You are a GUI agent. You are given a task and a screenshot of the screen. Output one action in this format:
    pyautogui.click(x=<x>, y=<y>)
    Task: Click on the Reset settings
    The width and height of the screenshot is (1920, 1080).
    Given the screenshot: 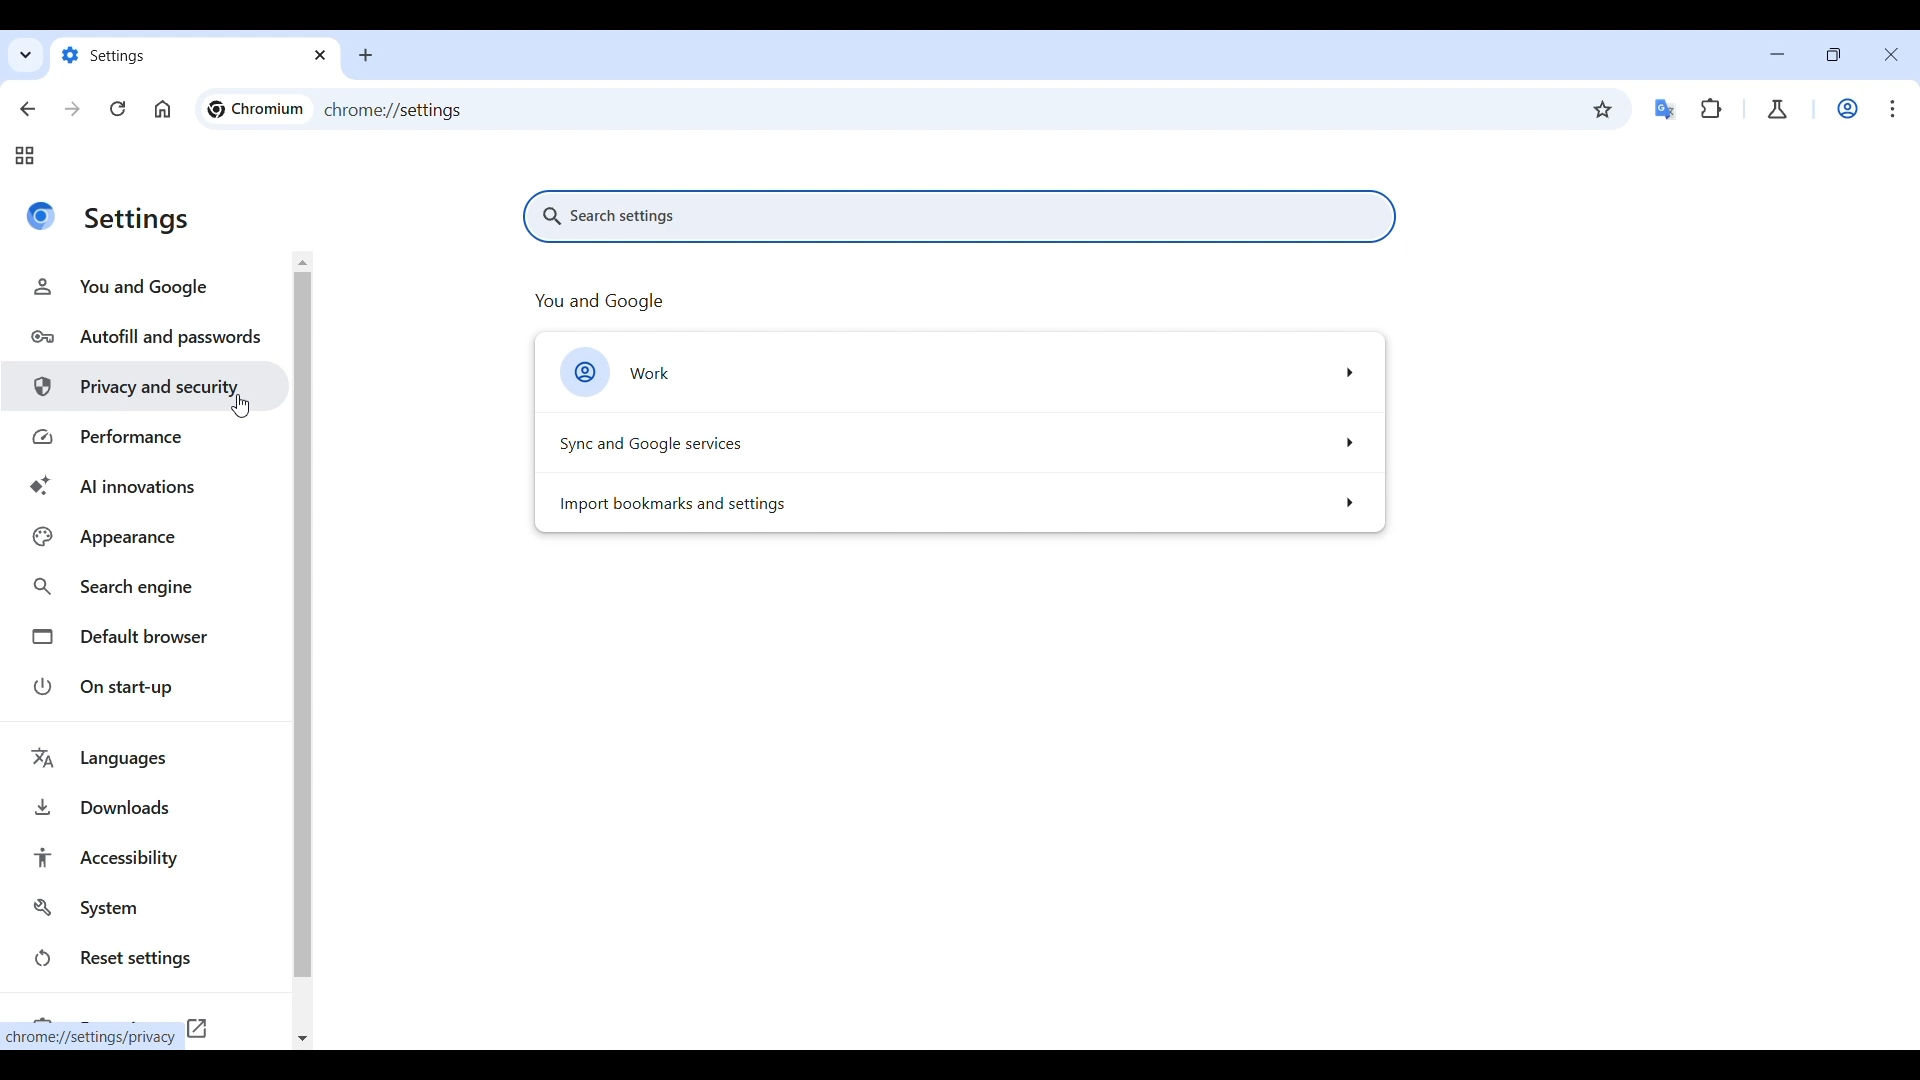 What is the action you would take?
    pyautogui.click(x=144, y=957)
    